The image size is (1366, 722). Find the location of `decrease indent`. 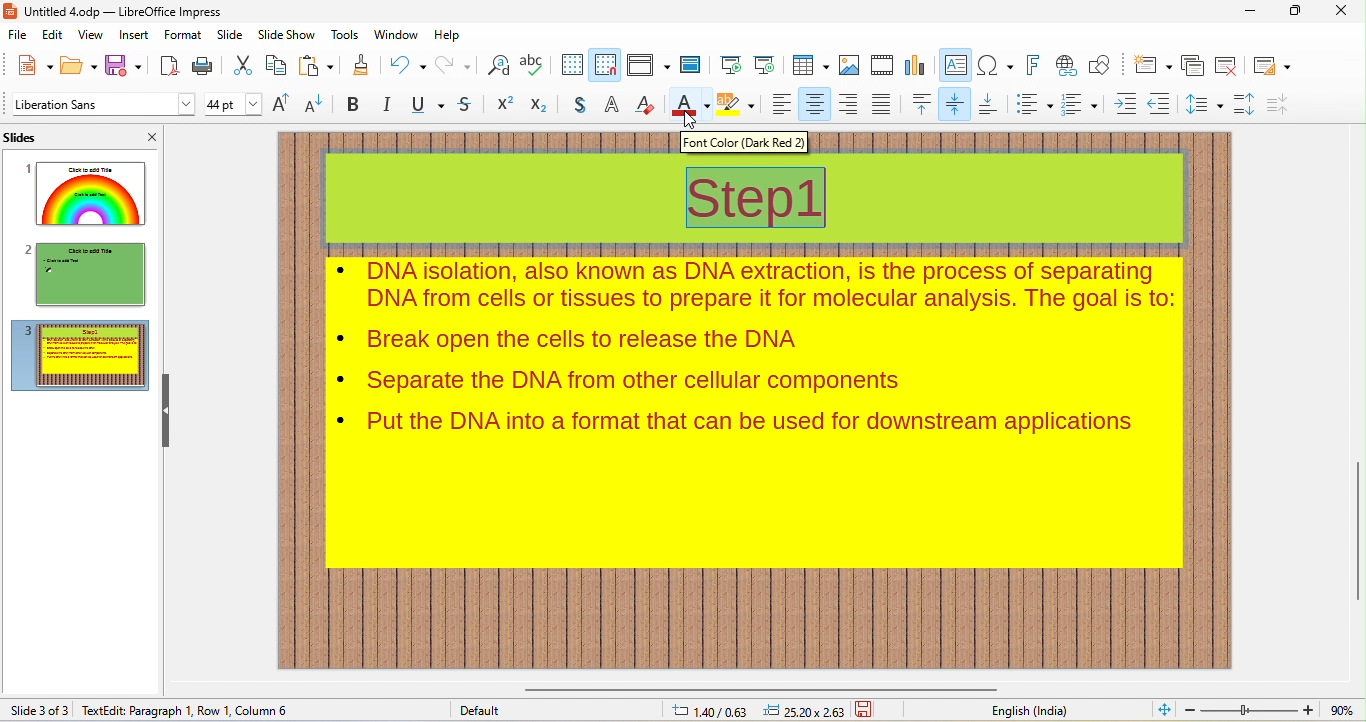

decrease indent is located at coordinates (1162, 103).